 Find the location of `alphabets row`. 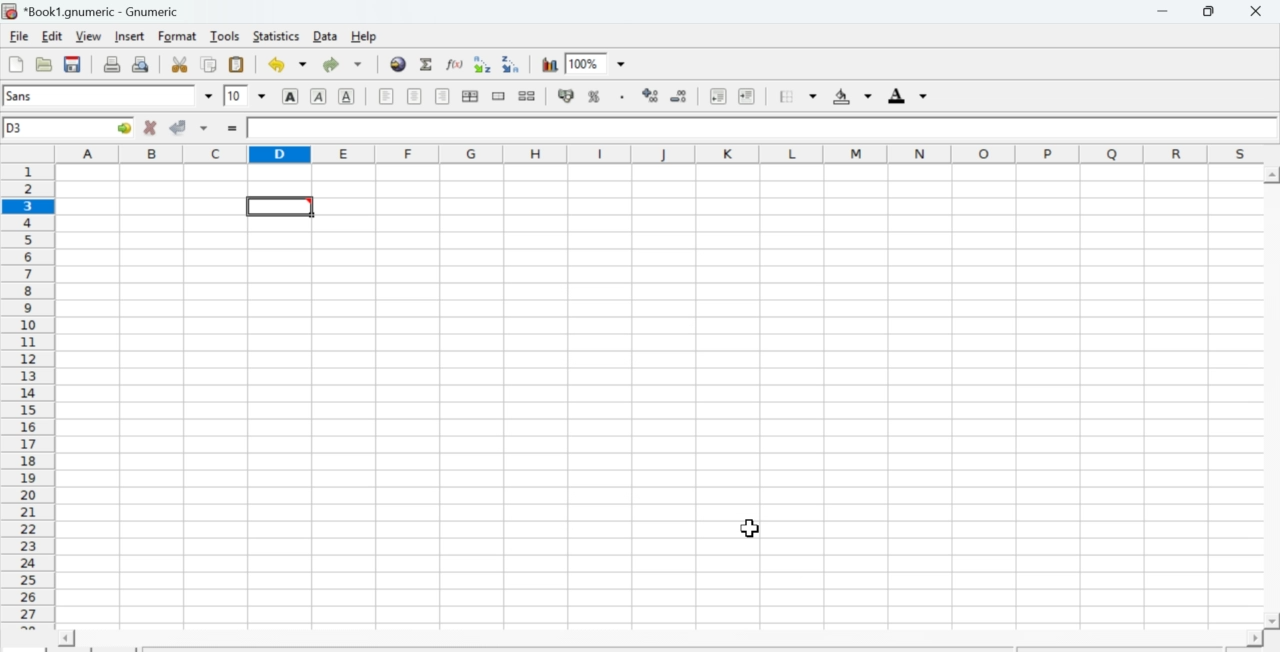

alphabets row is located at coordinates (659, 152).